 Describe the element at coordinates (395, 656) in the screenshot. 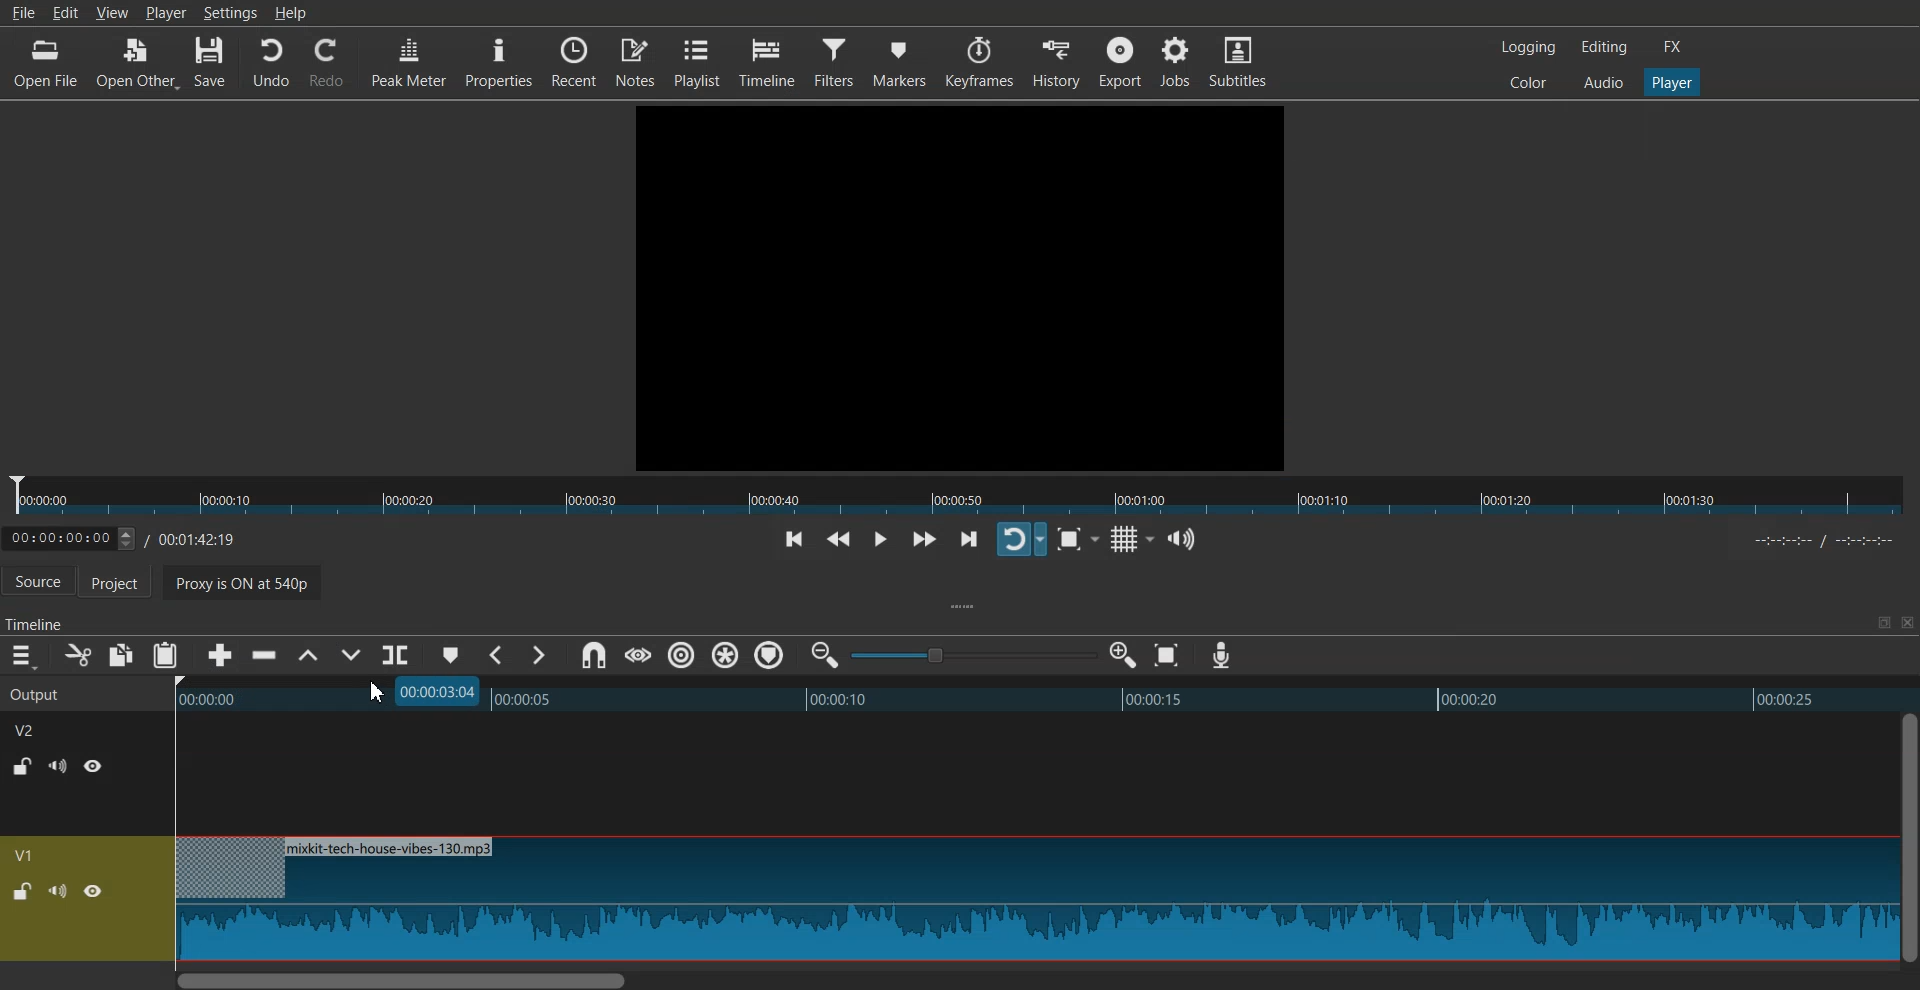

I see `Split at playhead` at that location.